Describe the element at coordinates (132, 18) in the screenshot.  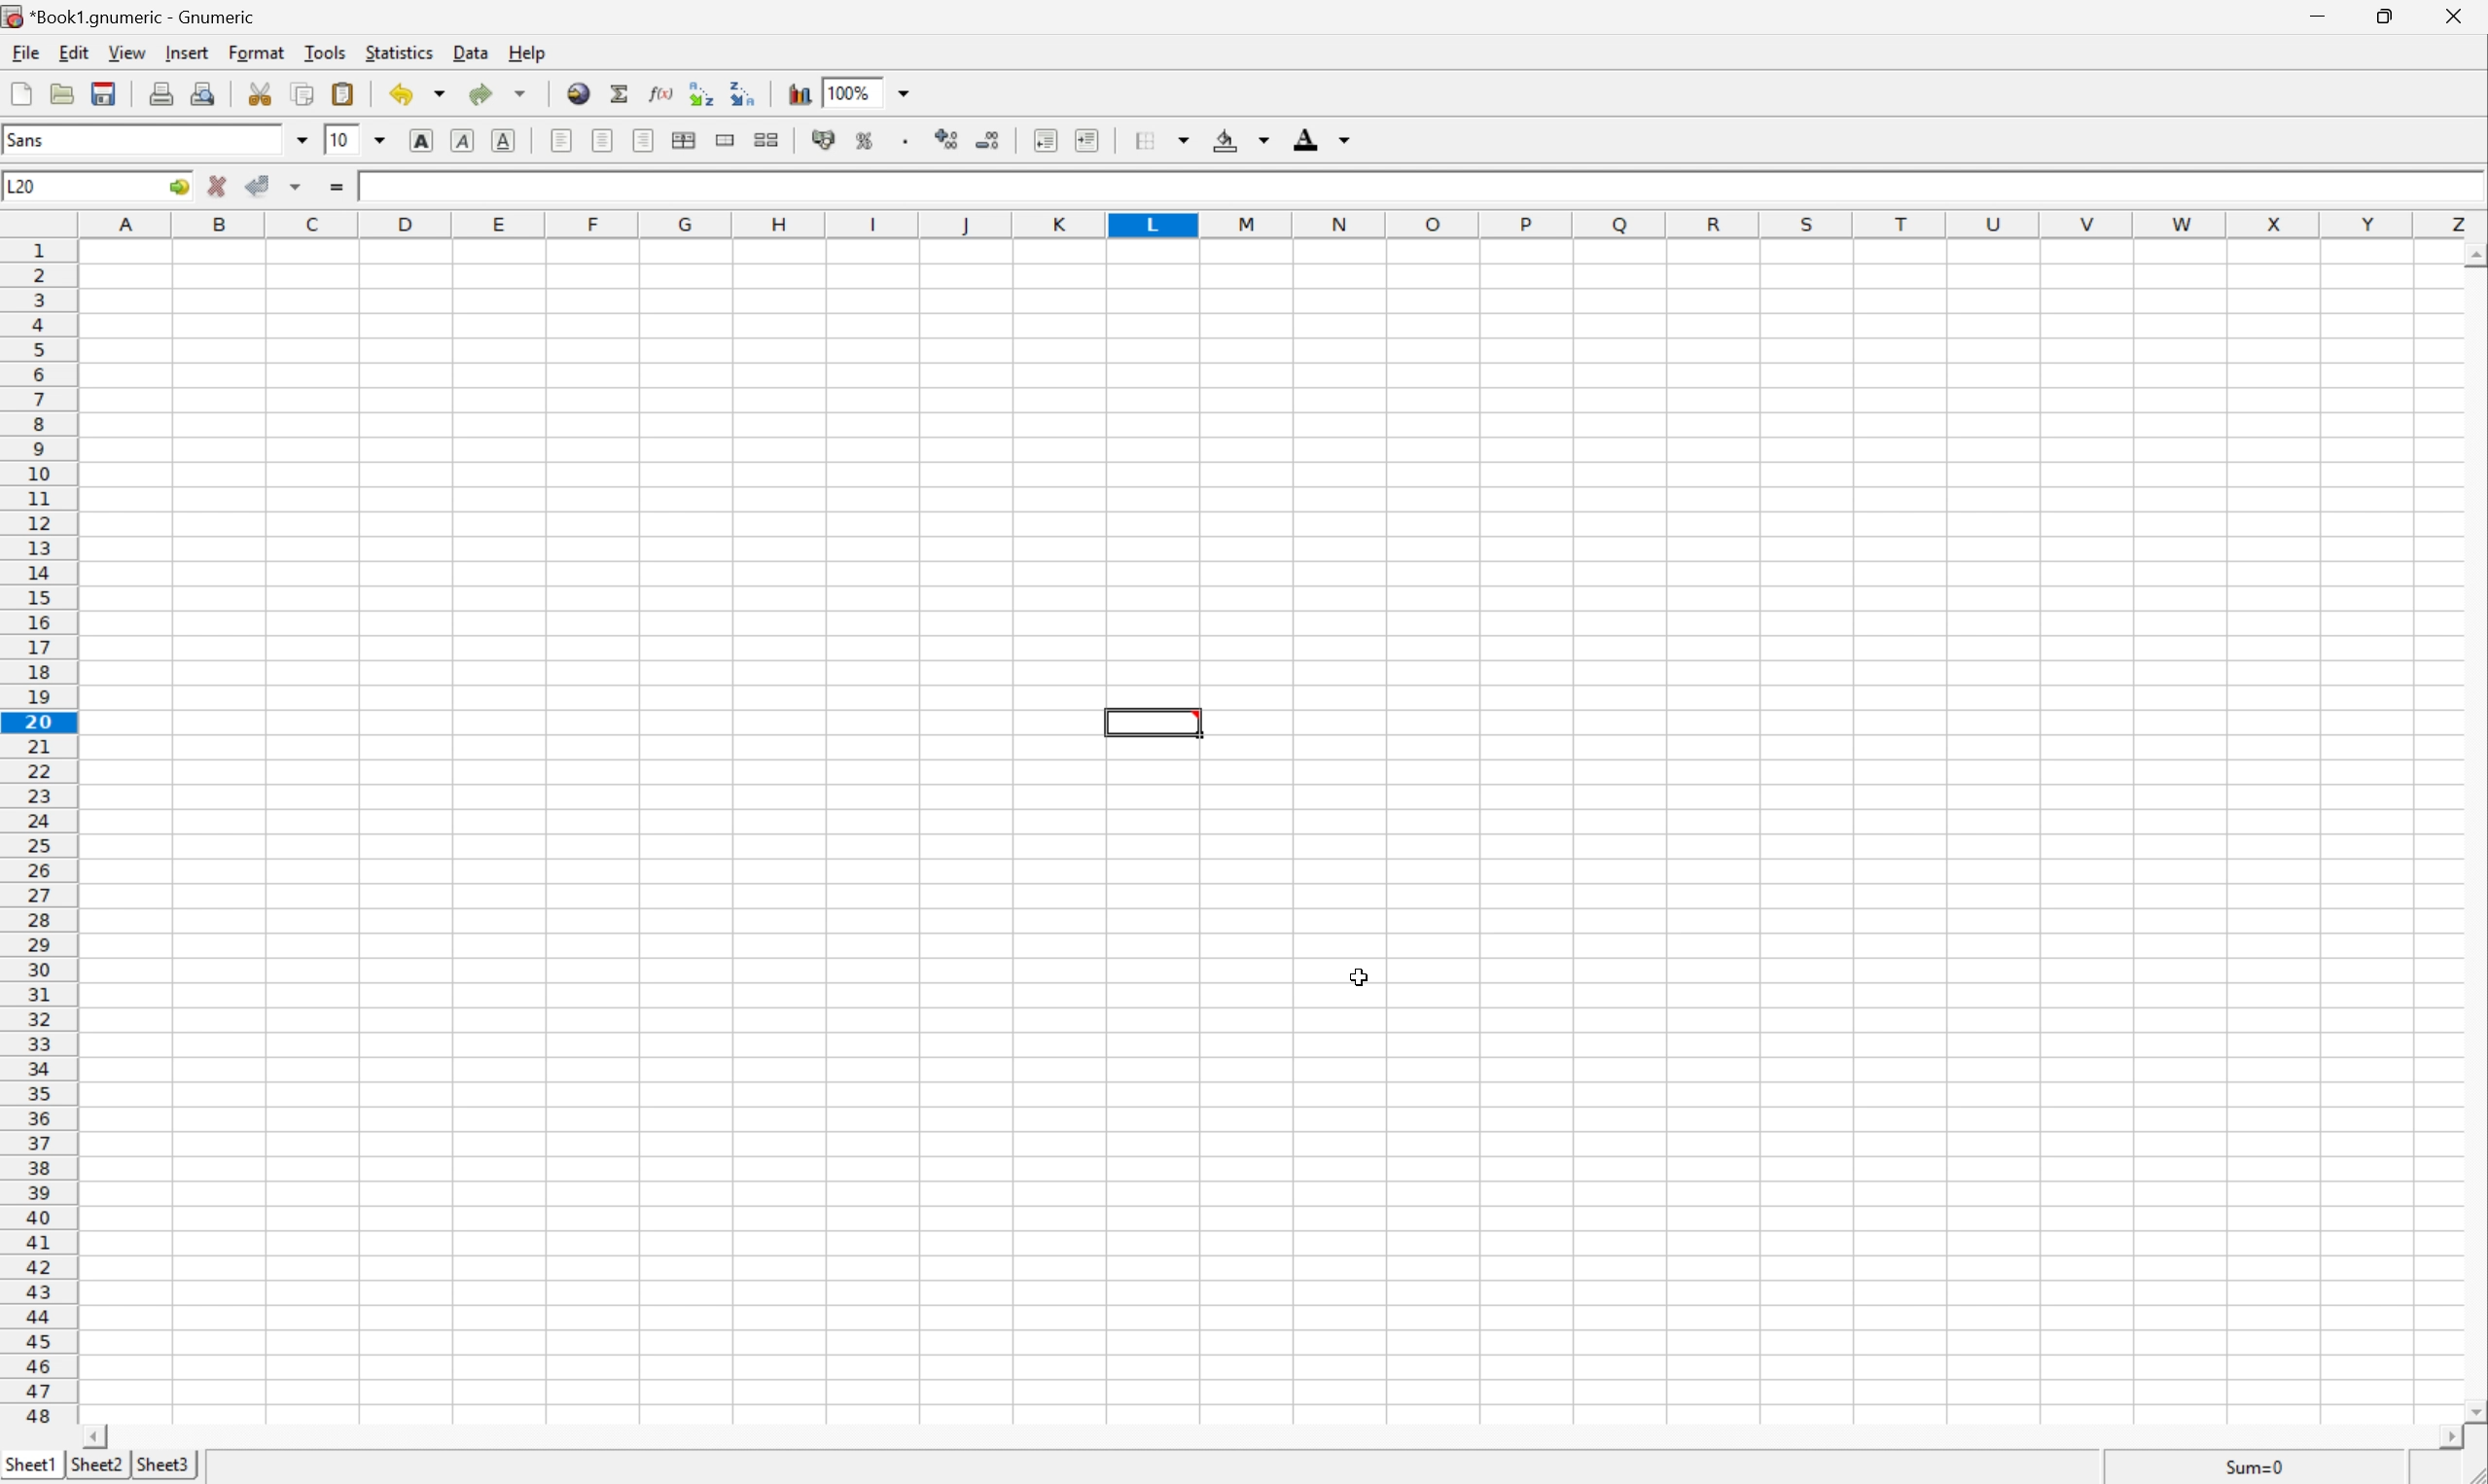
I see `*Book1.gnumeric - Gnumeric` at that location.